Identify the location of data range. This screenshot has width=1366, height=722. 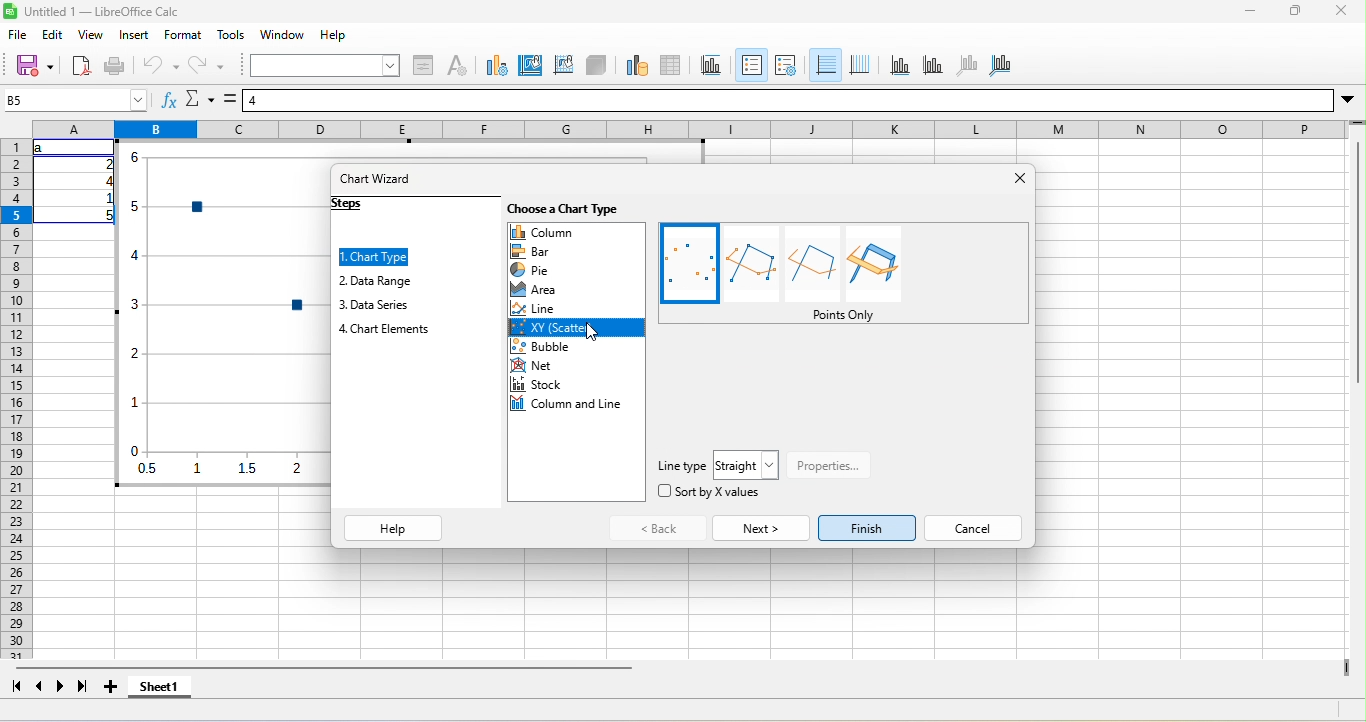
(638, 67).